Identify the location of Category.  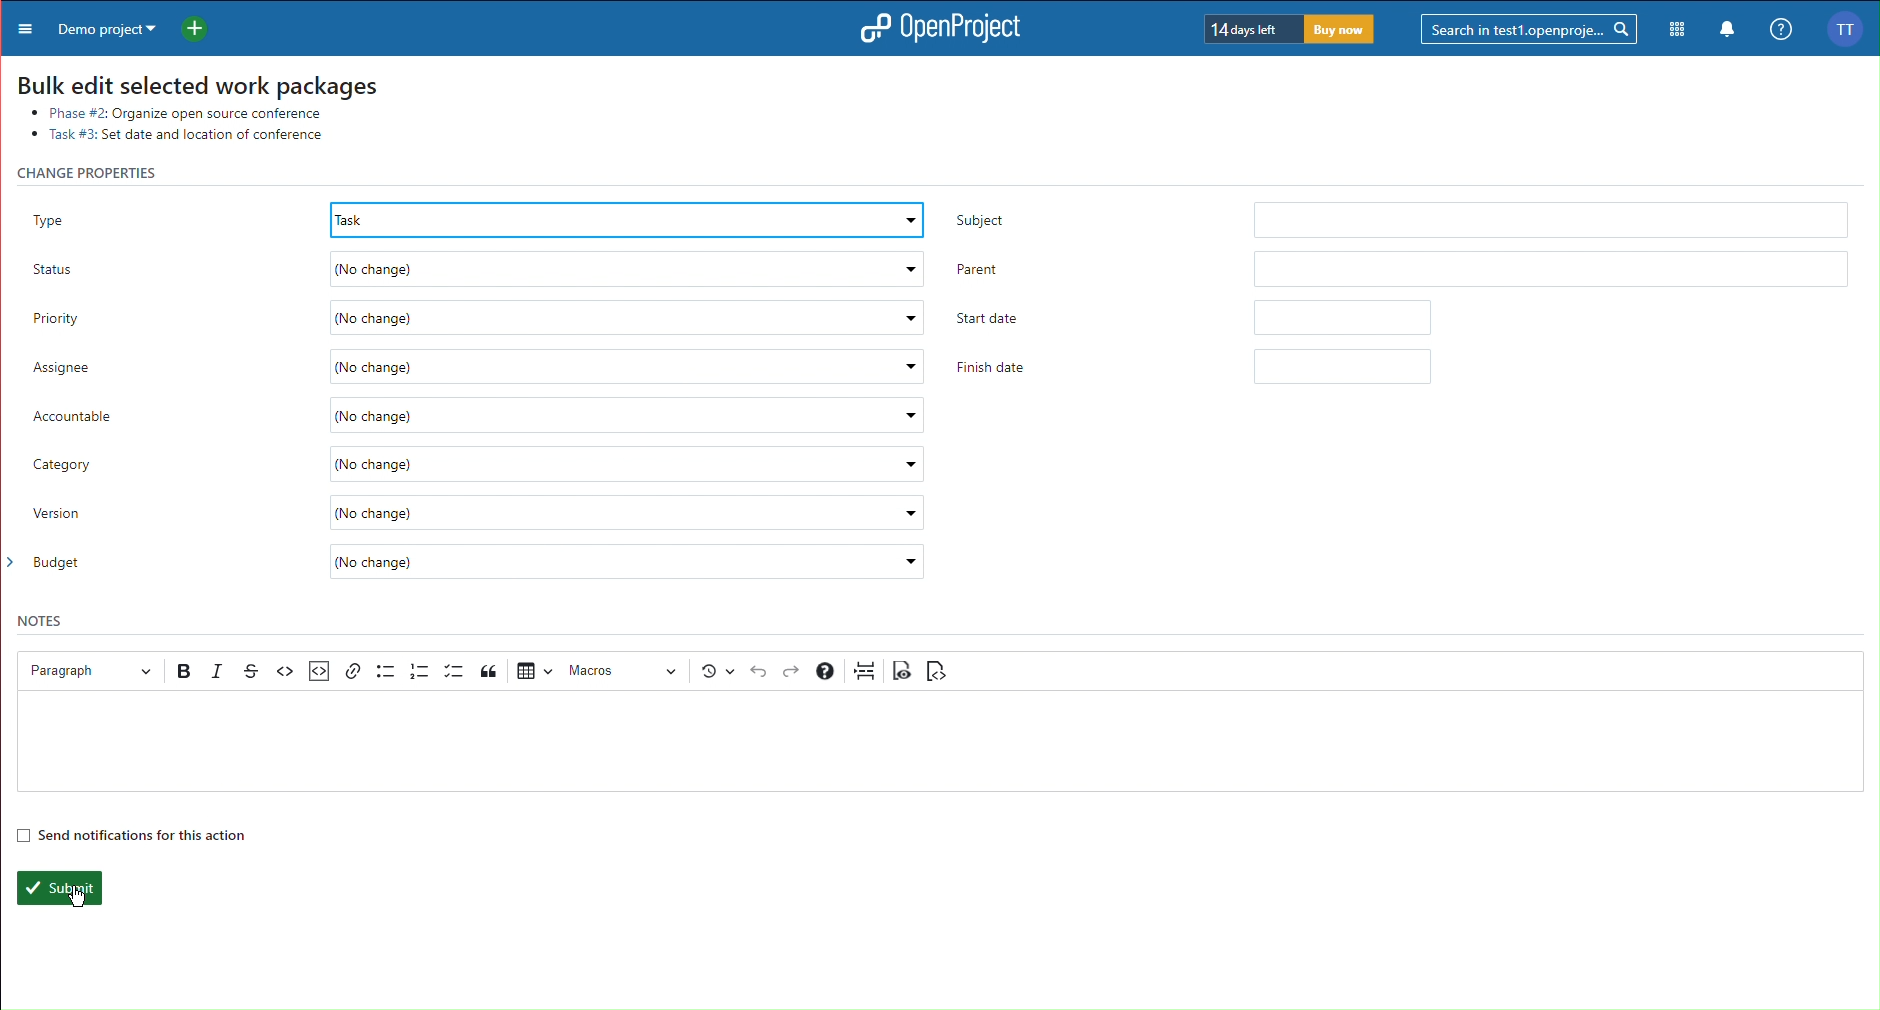
(480, 465).